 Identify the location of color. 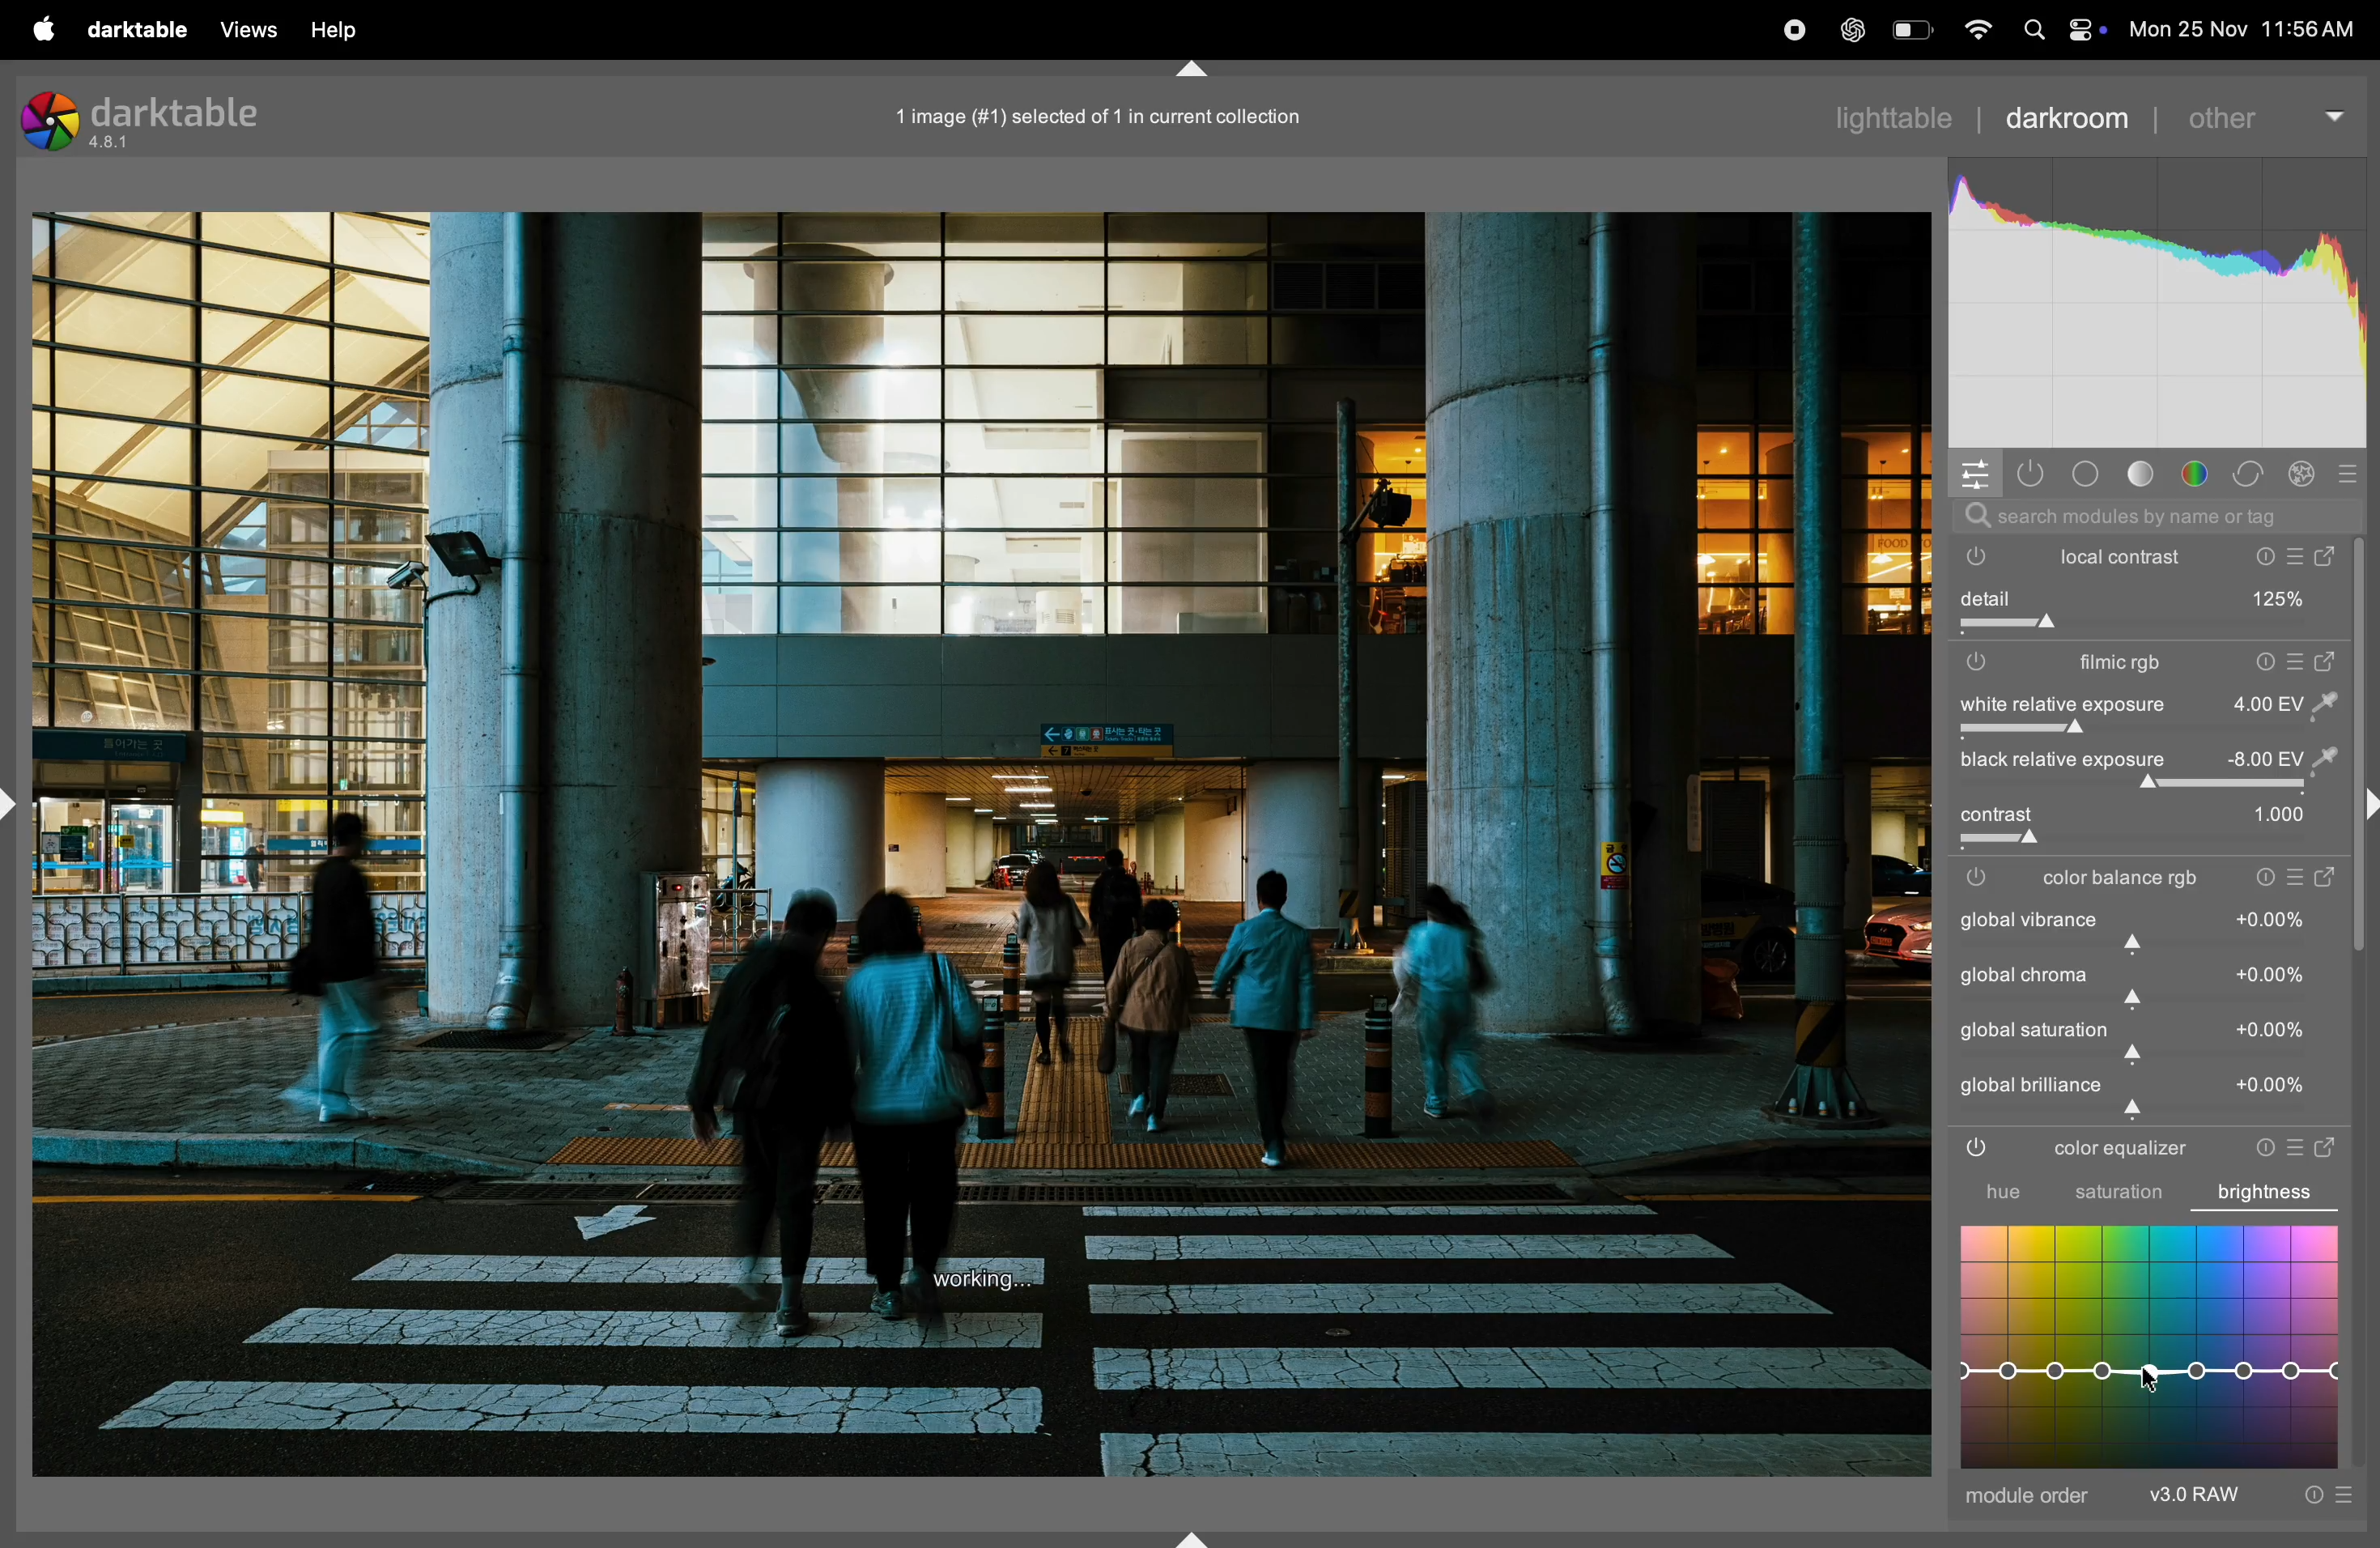
(2199, 473).